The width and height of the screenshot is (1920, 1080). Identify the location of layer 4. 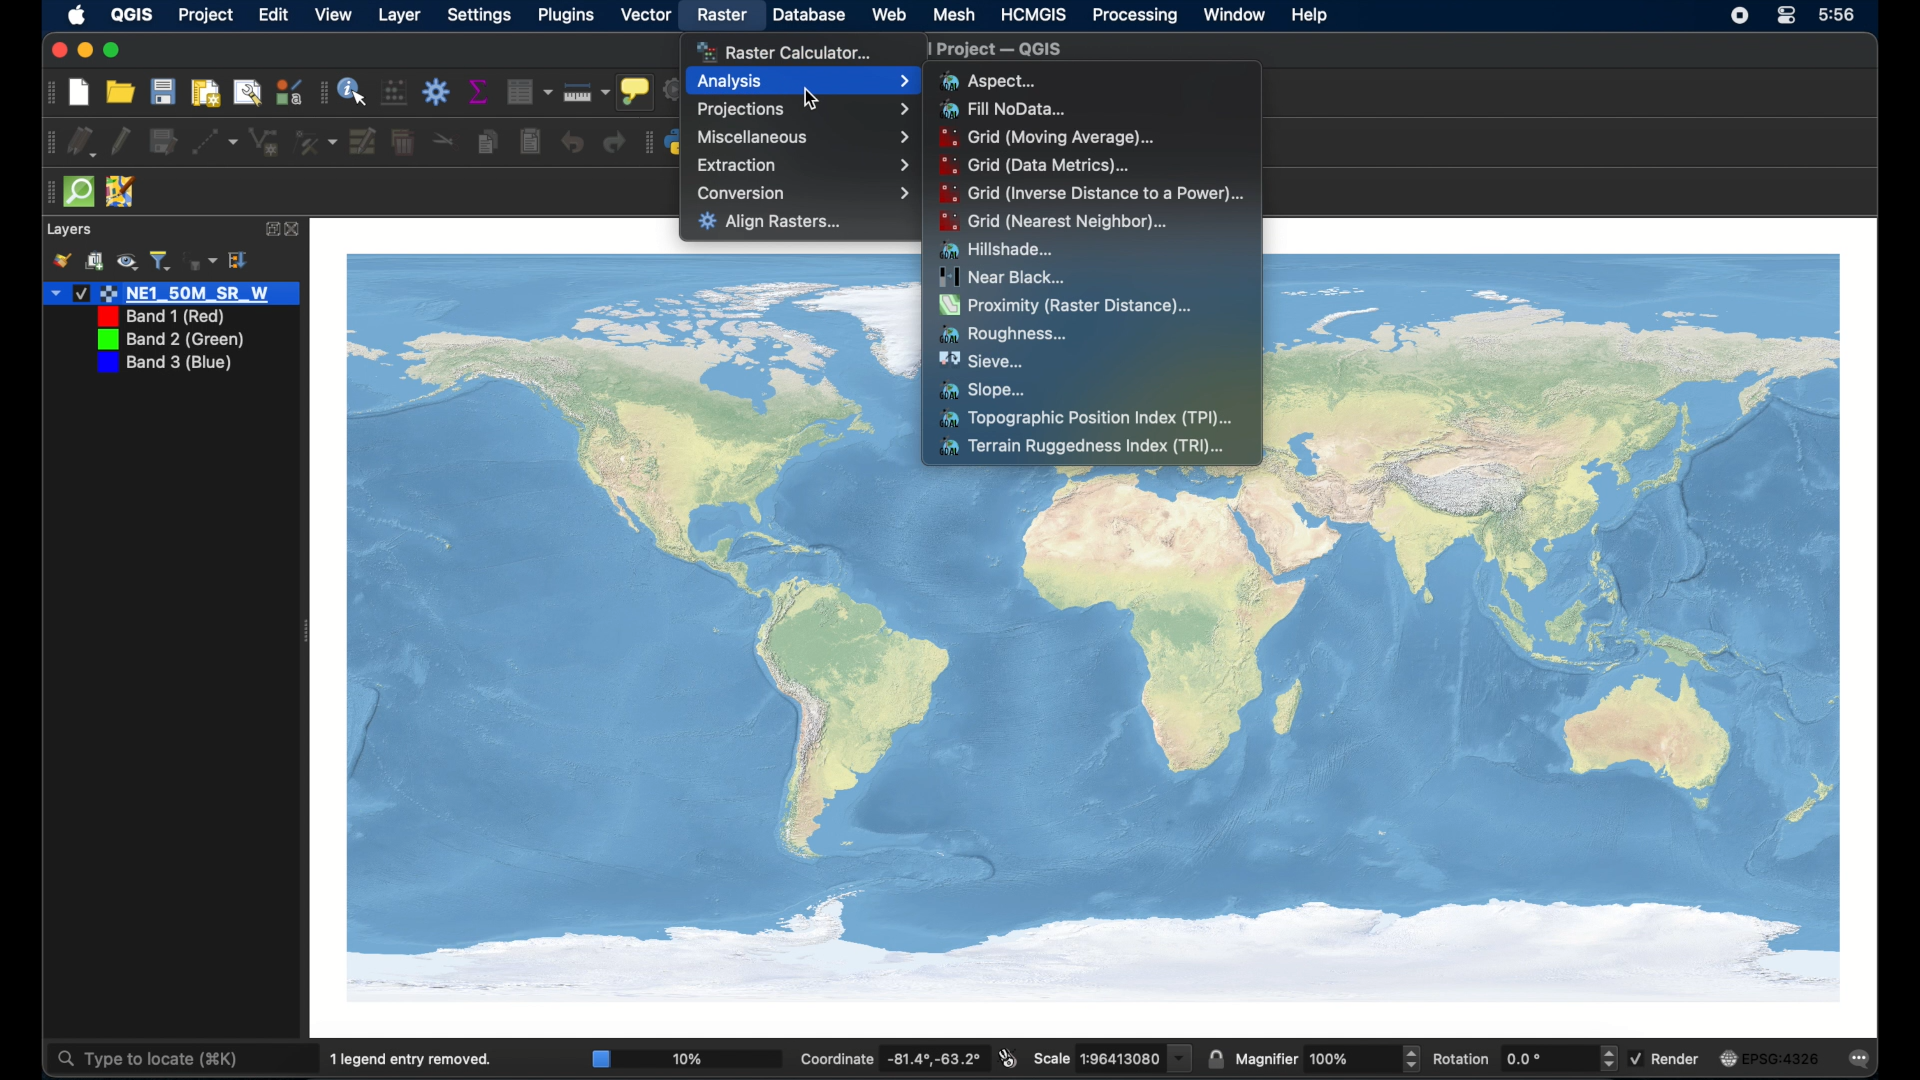
(163, 364).